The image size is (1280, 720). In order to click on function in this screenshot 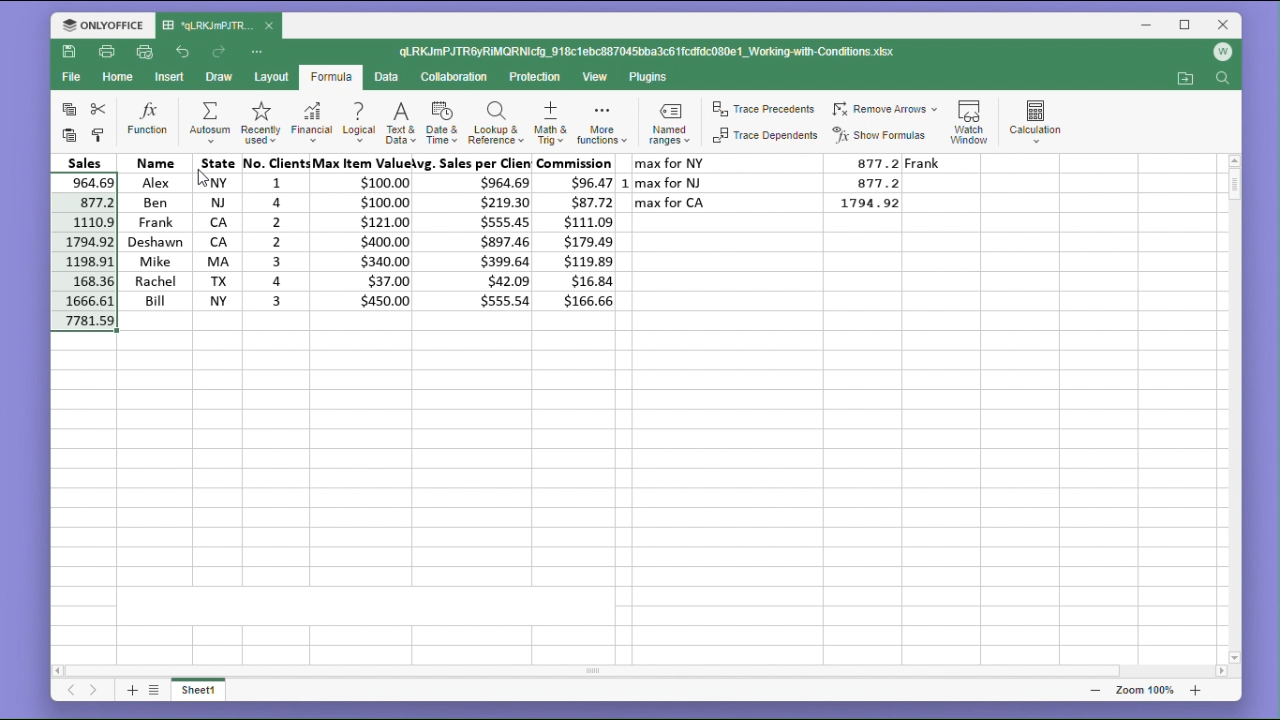, I will do `click(148, 120)`.